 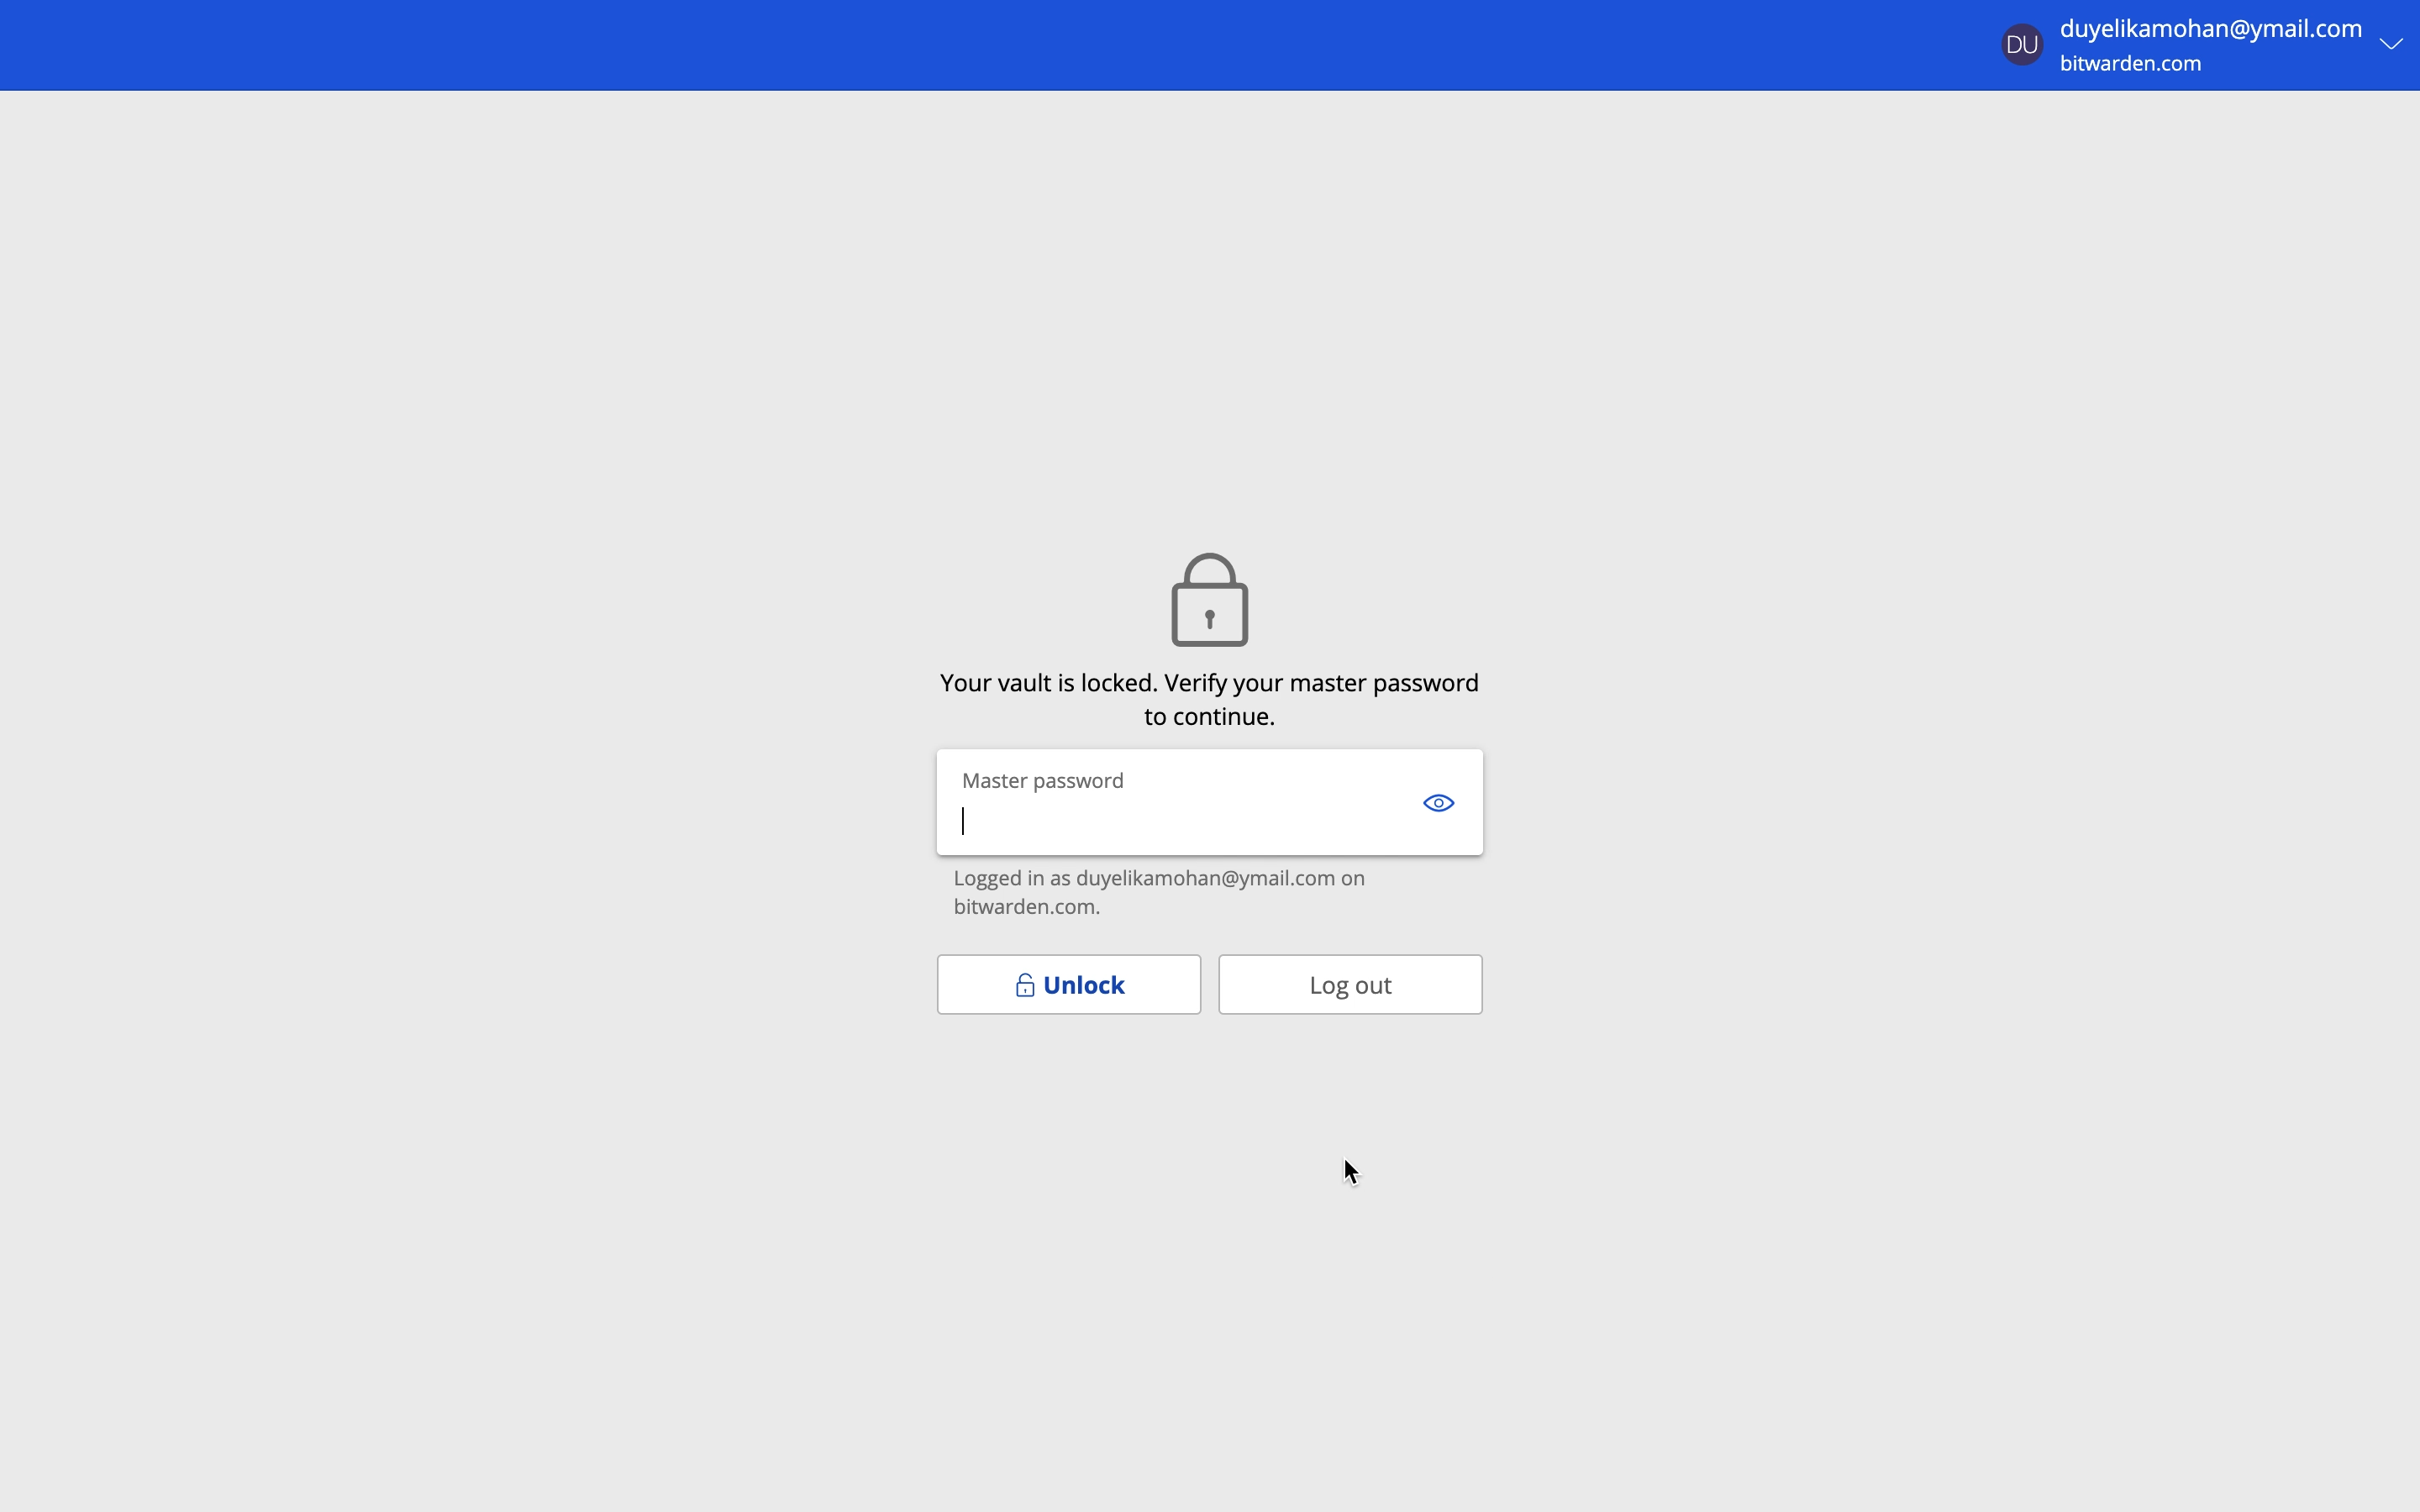 What do you see at coordinates (1353, 1173) in the screenshot?
I see `cursor` at bounding box center [1353, 1173].